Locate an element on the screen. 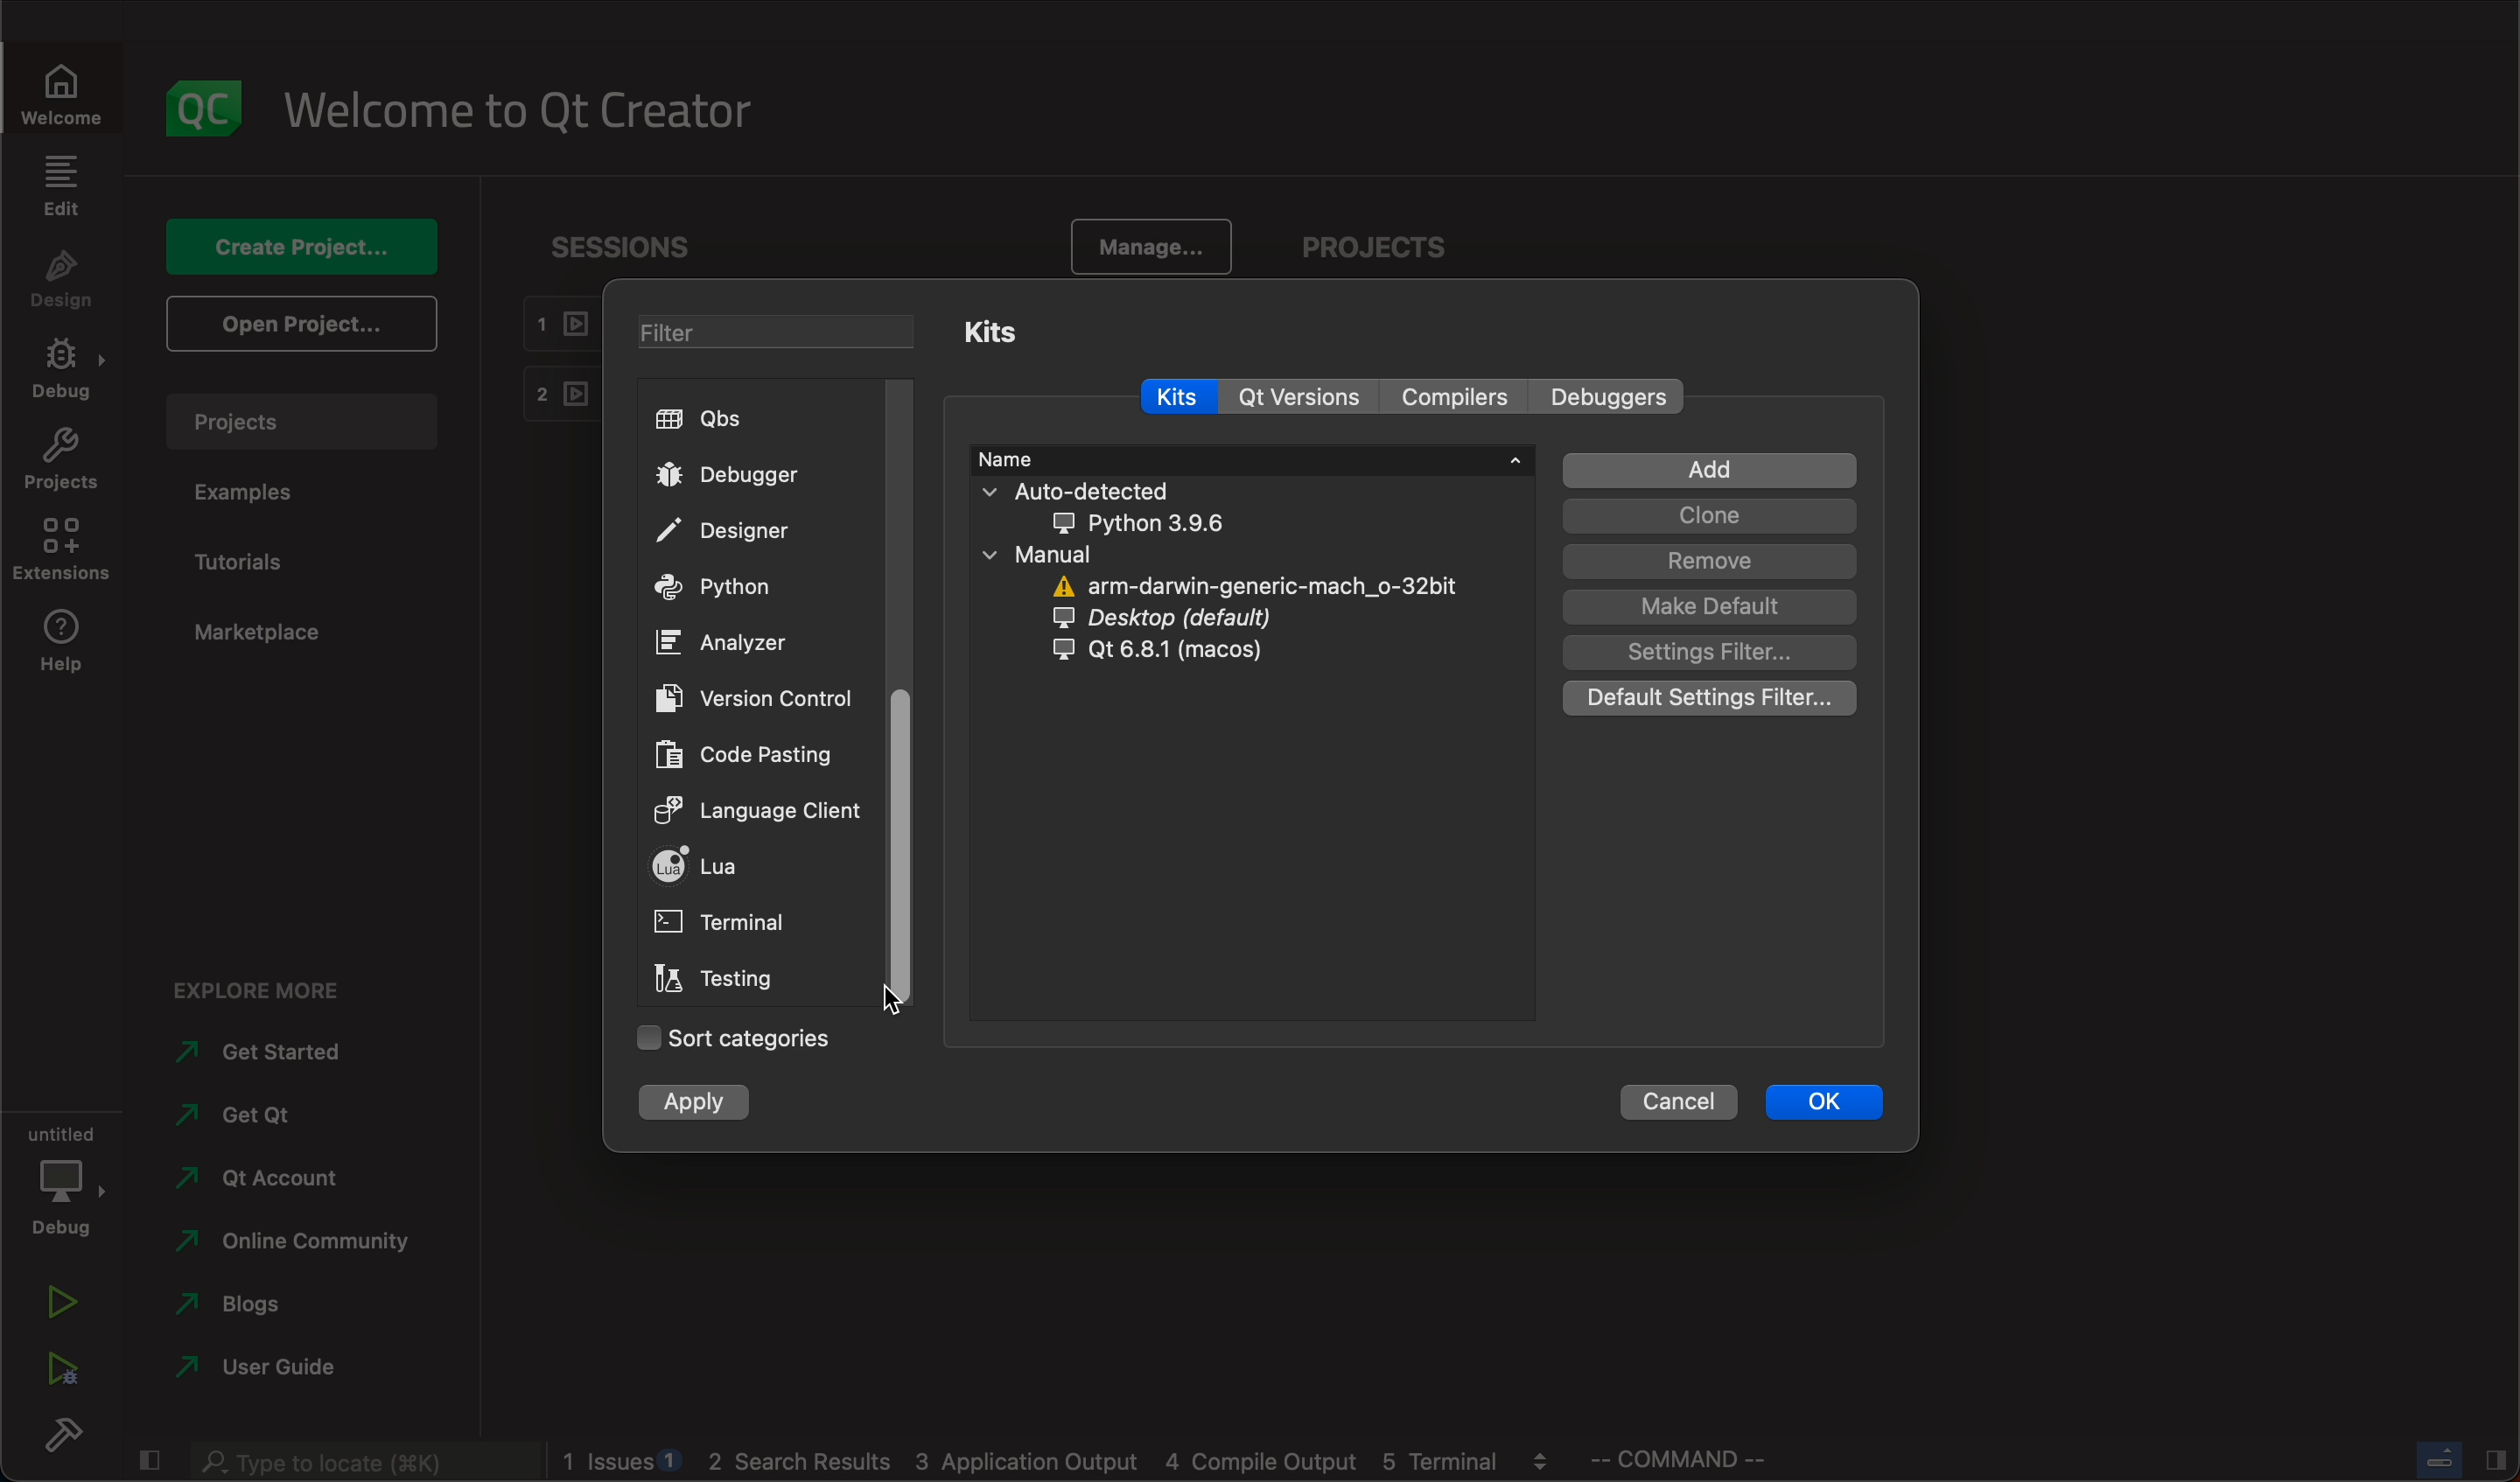 The width and height of the screenshot is (2520, 1482). arm darmin is located at coordinates (1249, 586).